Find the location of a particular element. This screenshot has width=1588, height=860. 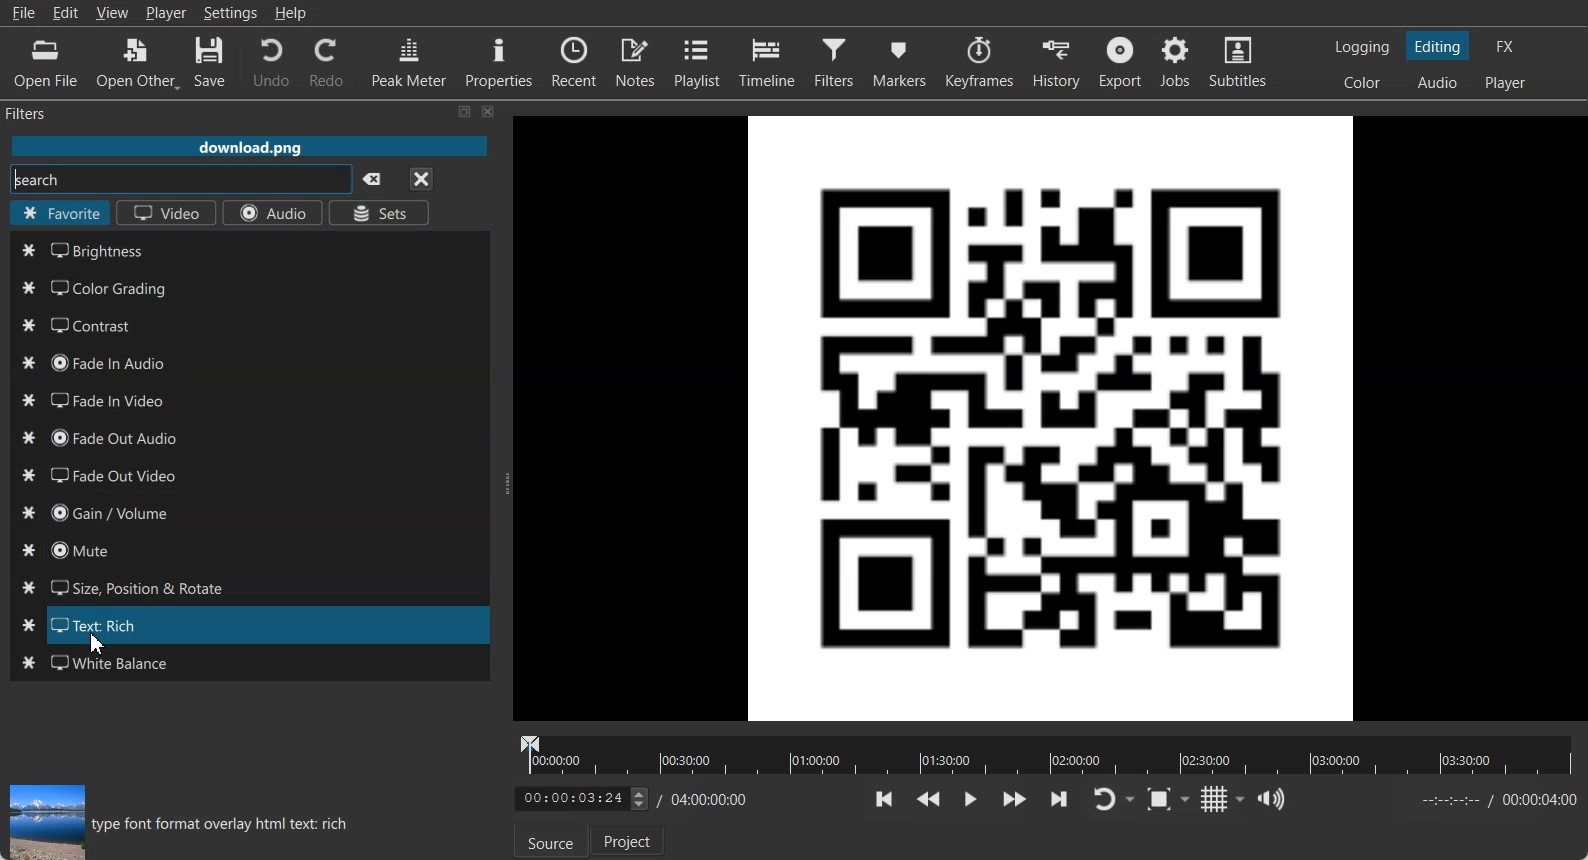

File is located at coordinates (249, 148).